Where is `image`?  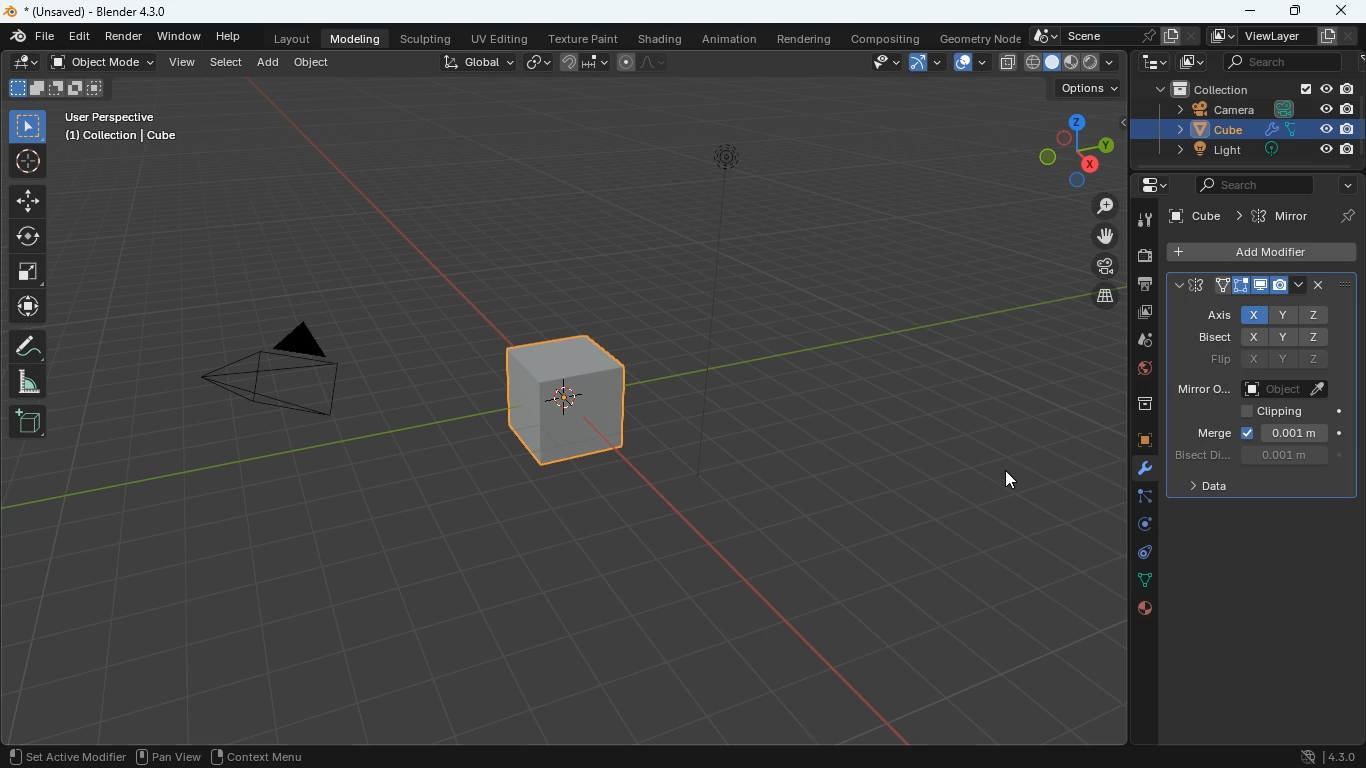 image is located at coordinates (1192, 61).